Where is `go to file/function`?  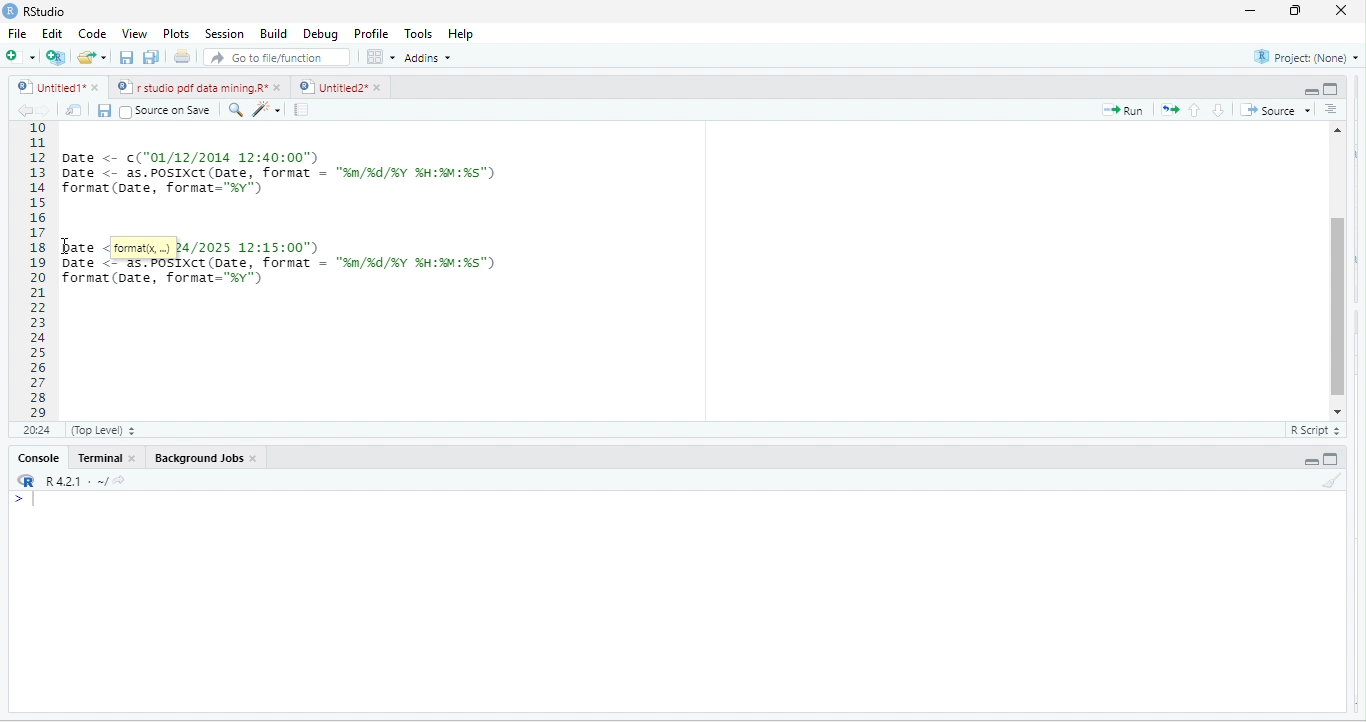 go to file/function is located at coordinates (272, 60).